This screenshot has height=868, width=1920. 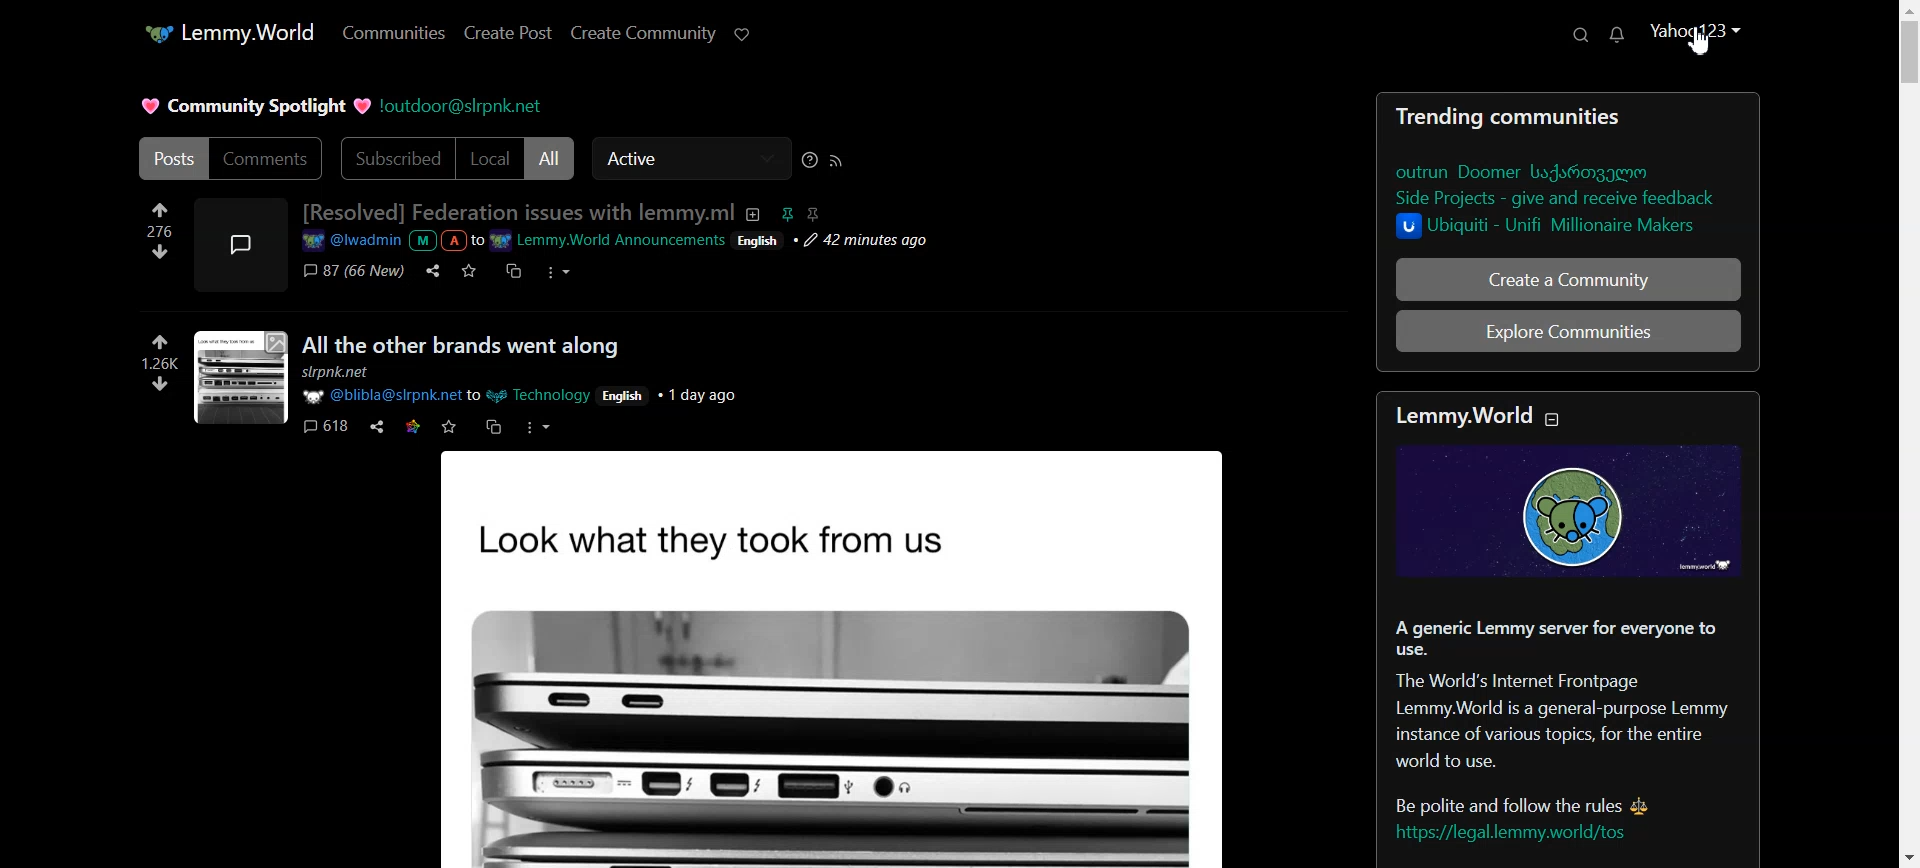 I want to click on !outdoor@slrpnk.net, so click(x=460, y=107).